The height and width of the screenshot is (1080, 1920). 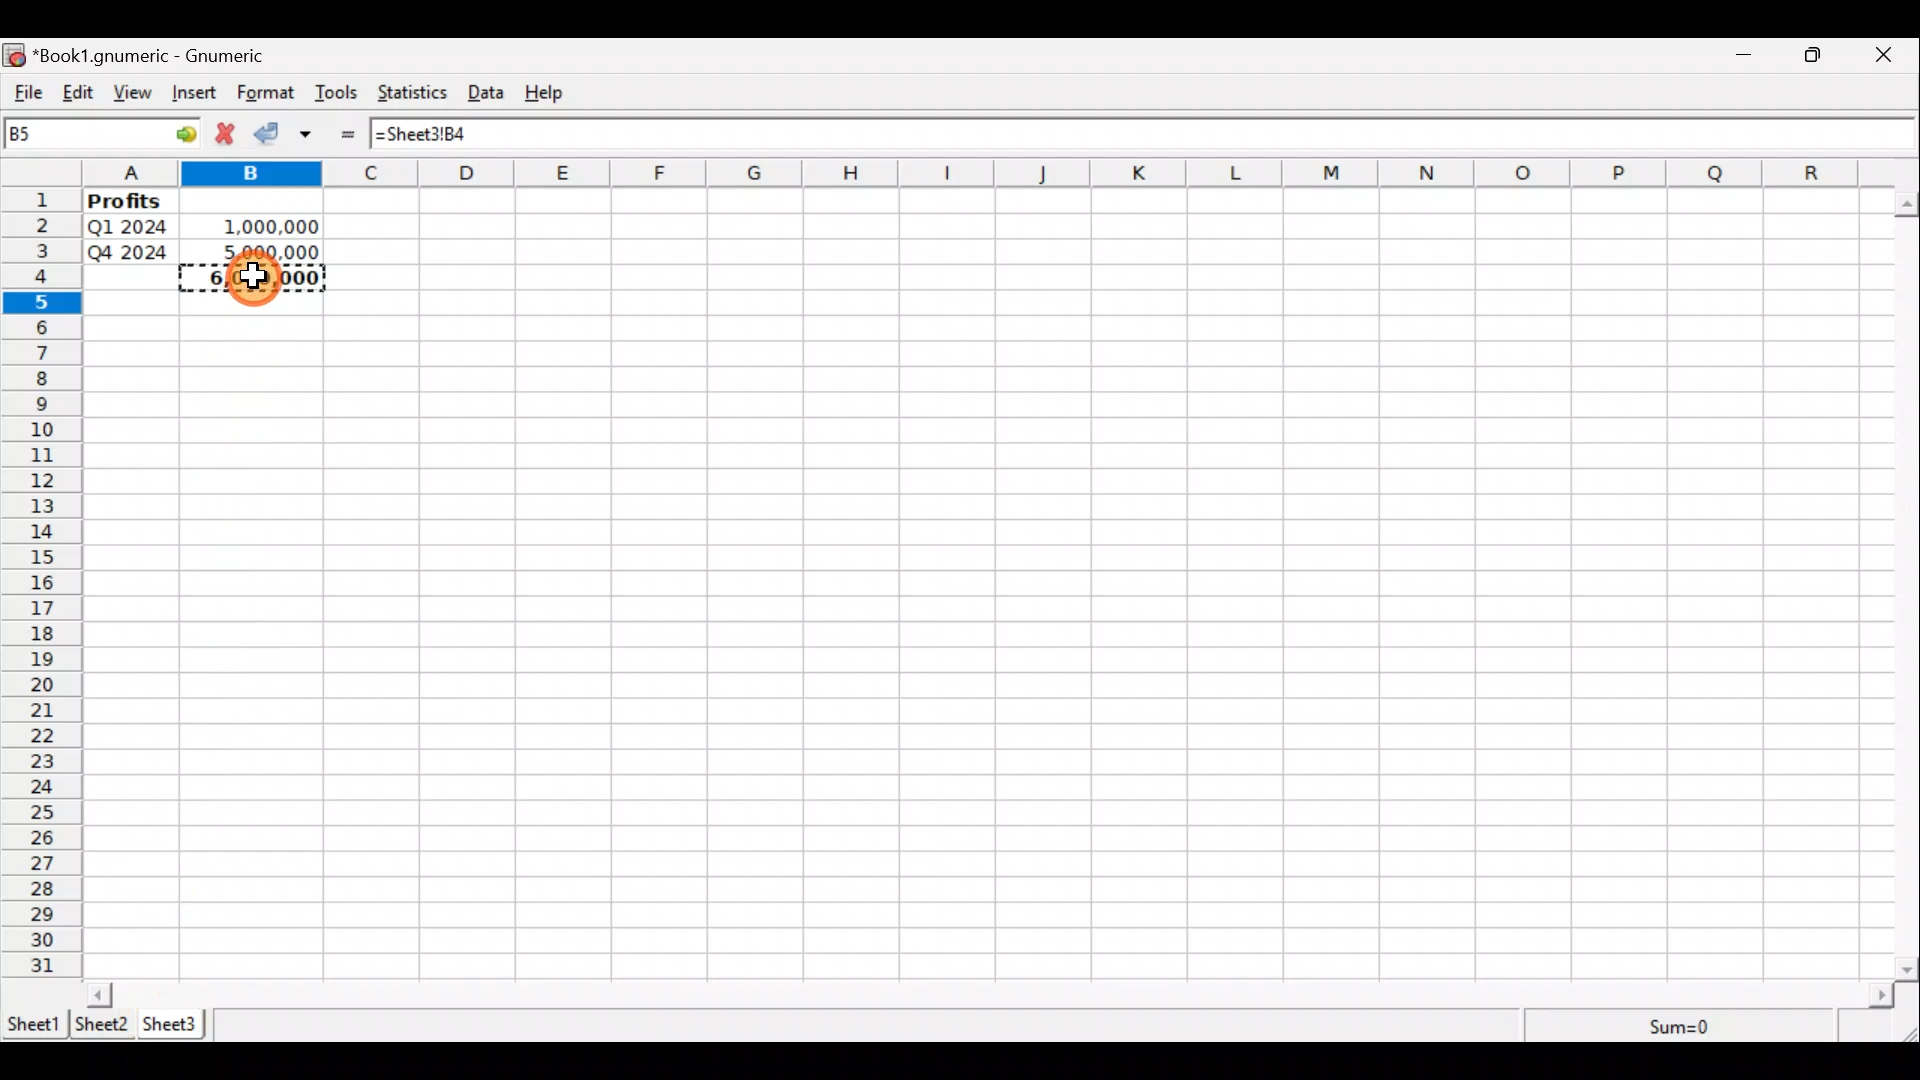 What do you see at coordinates (1908, 205) in the screenshot?
I see `scroll up` at bounding box center [1908, 205].